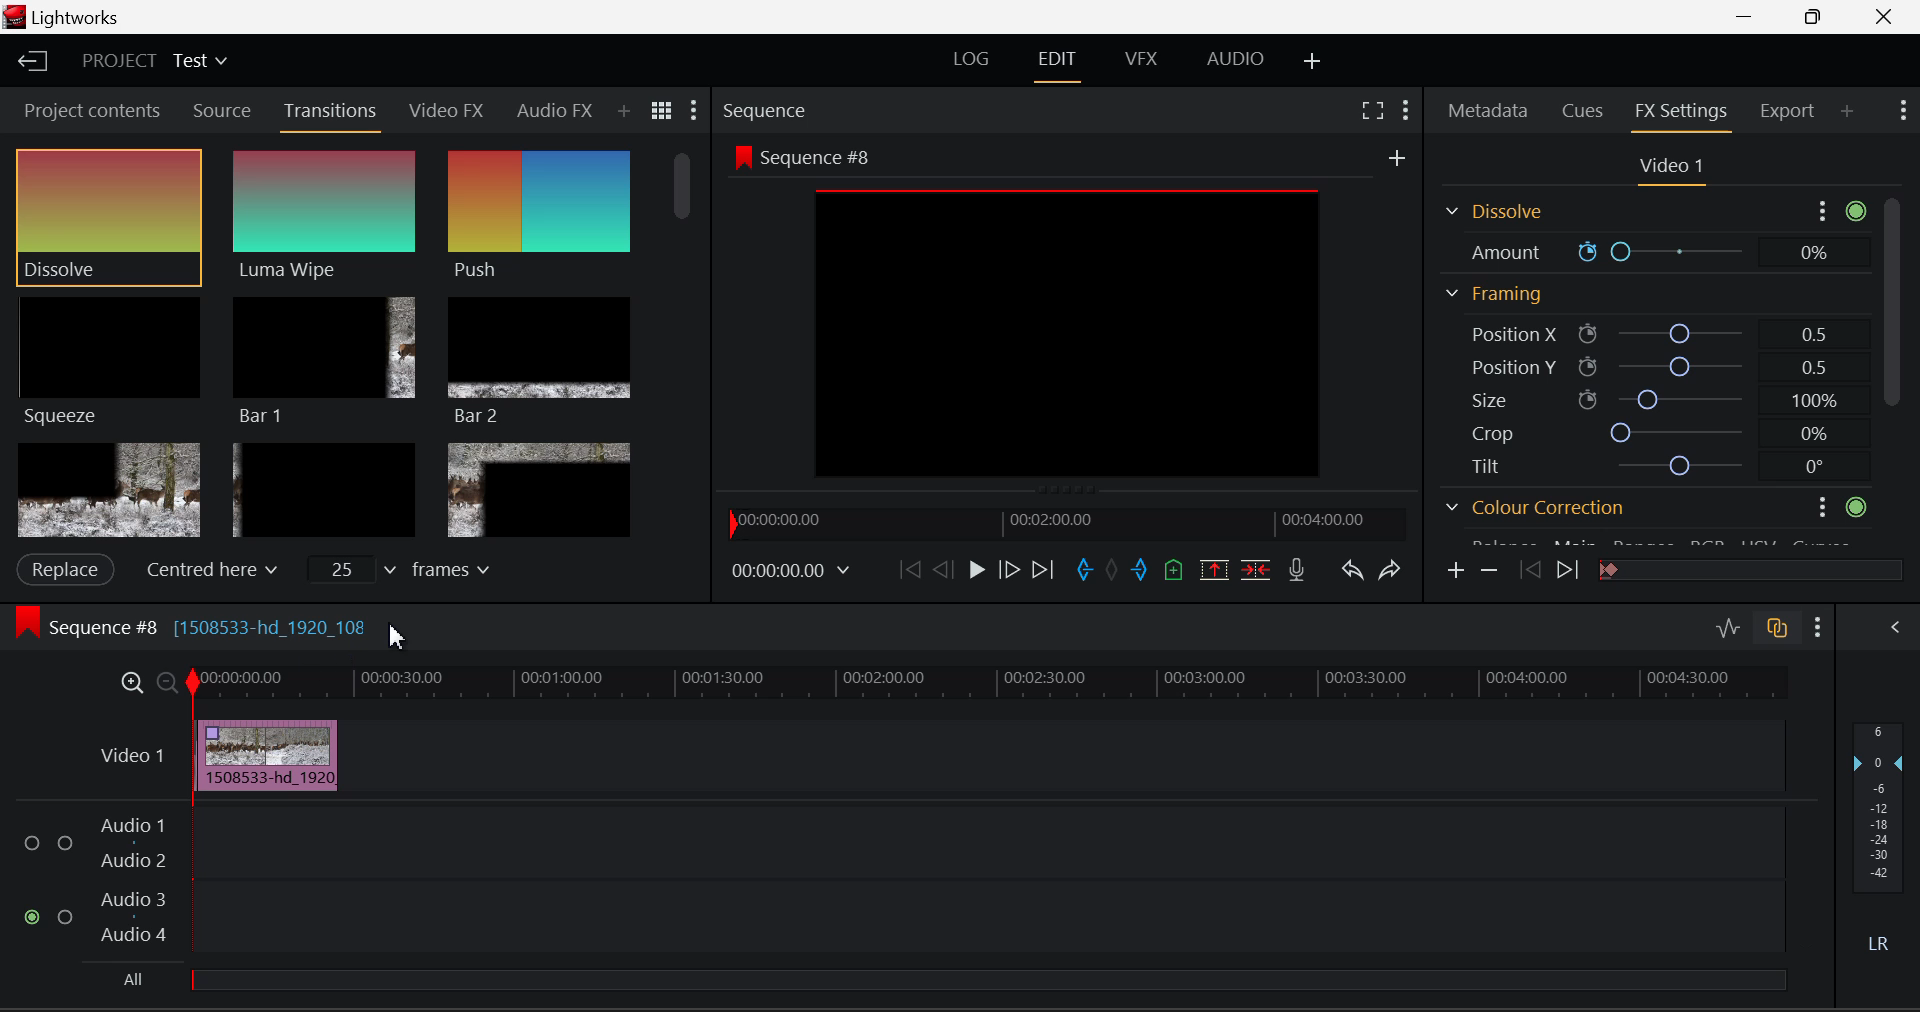 Image resolution: width=1920 pixels, height=1012 pixels. Describe the element at coordinates (65, 570) in the screenshot. I see `Apply` at that location.